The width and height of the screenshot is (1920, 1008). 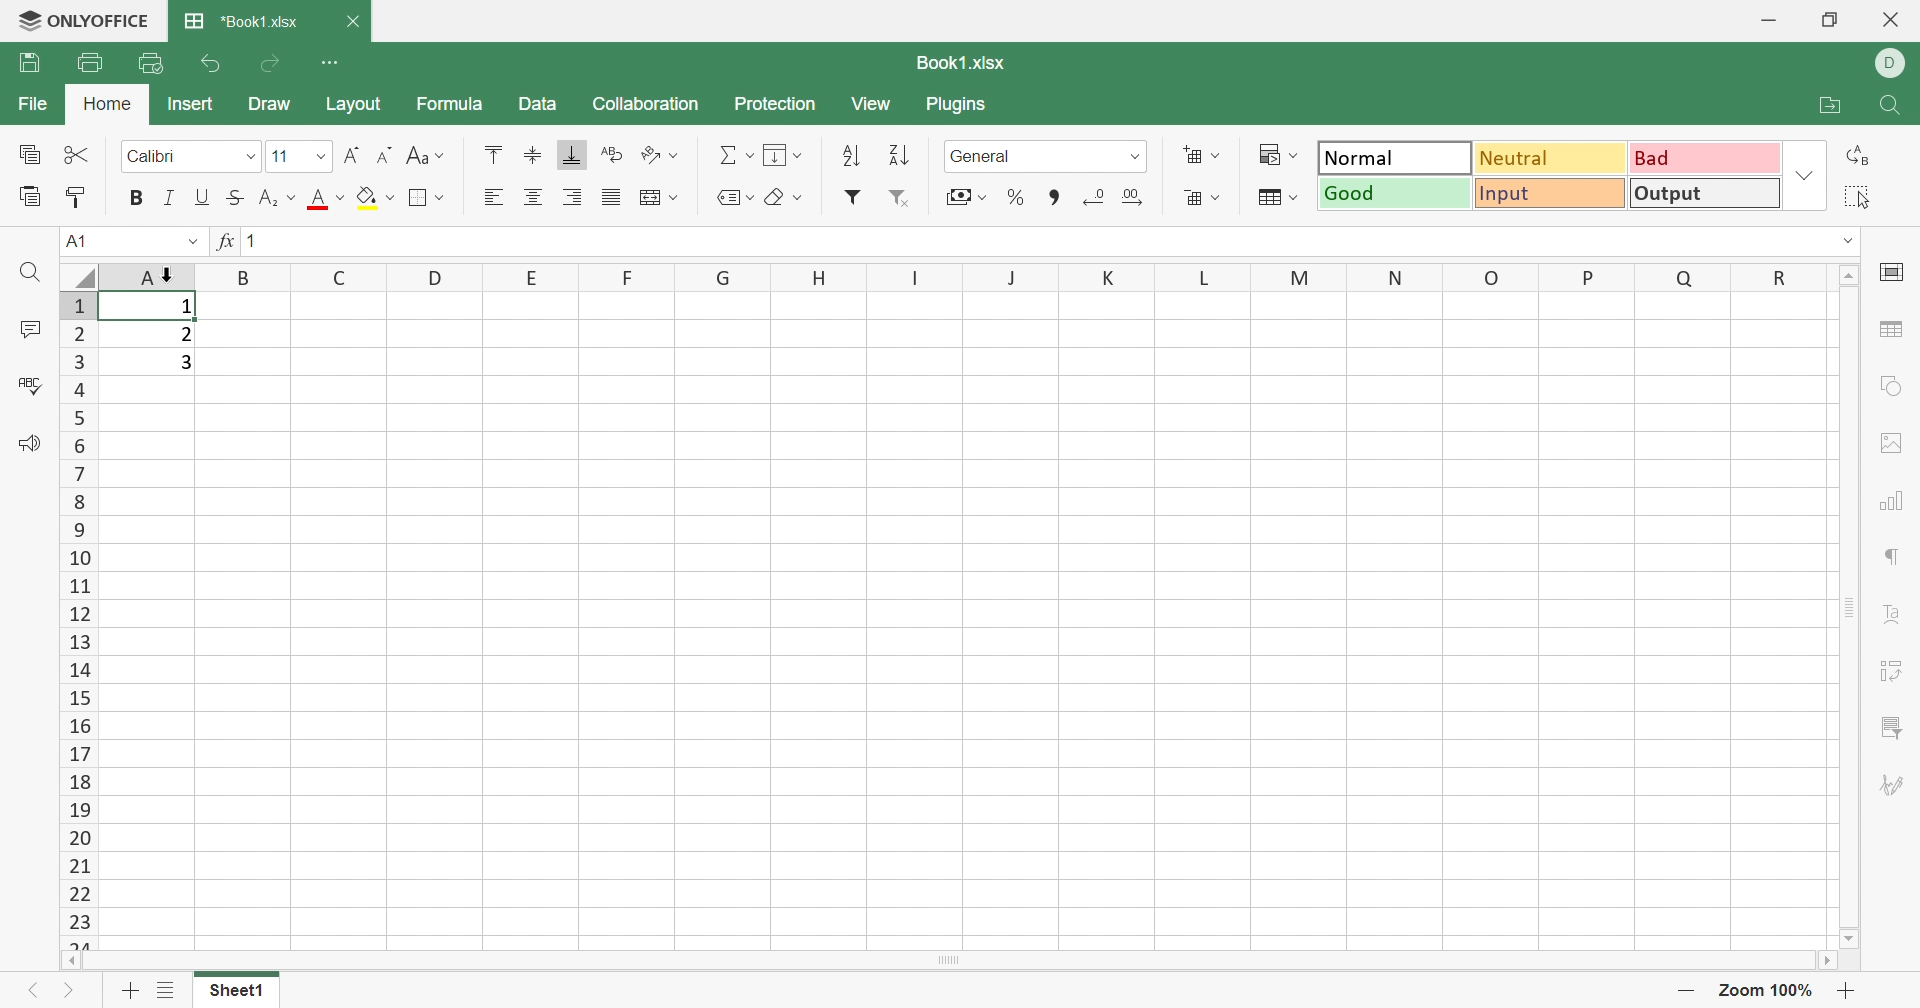 What do you see at coordinates (352, 156) in the screenshot?
I see `Increment size` at bounding box center [352, 156].